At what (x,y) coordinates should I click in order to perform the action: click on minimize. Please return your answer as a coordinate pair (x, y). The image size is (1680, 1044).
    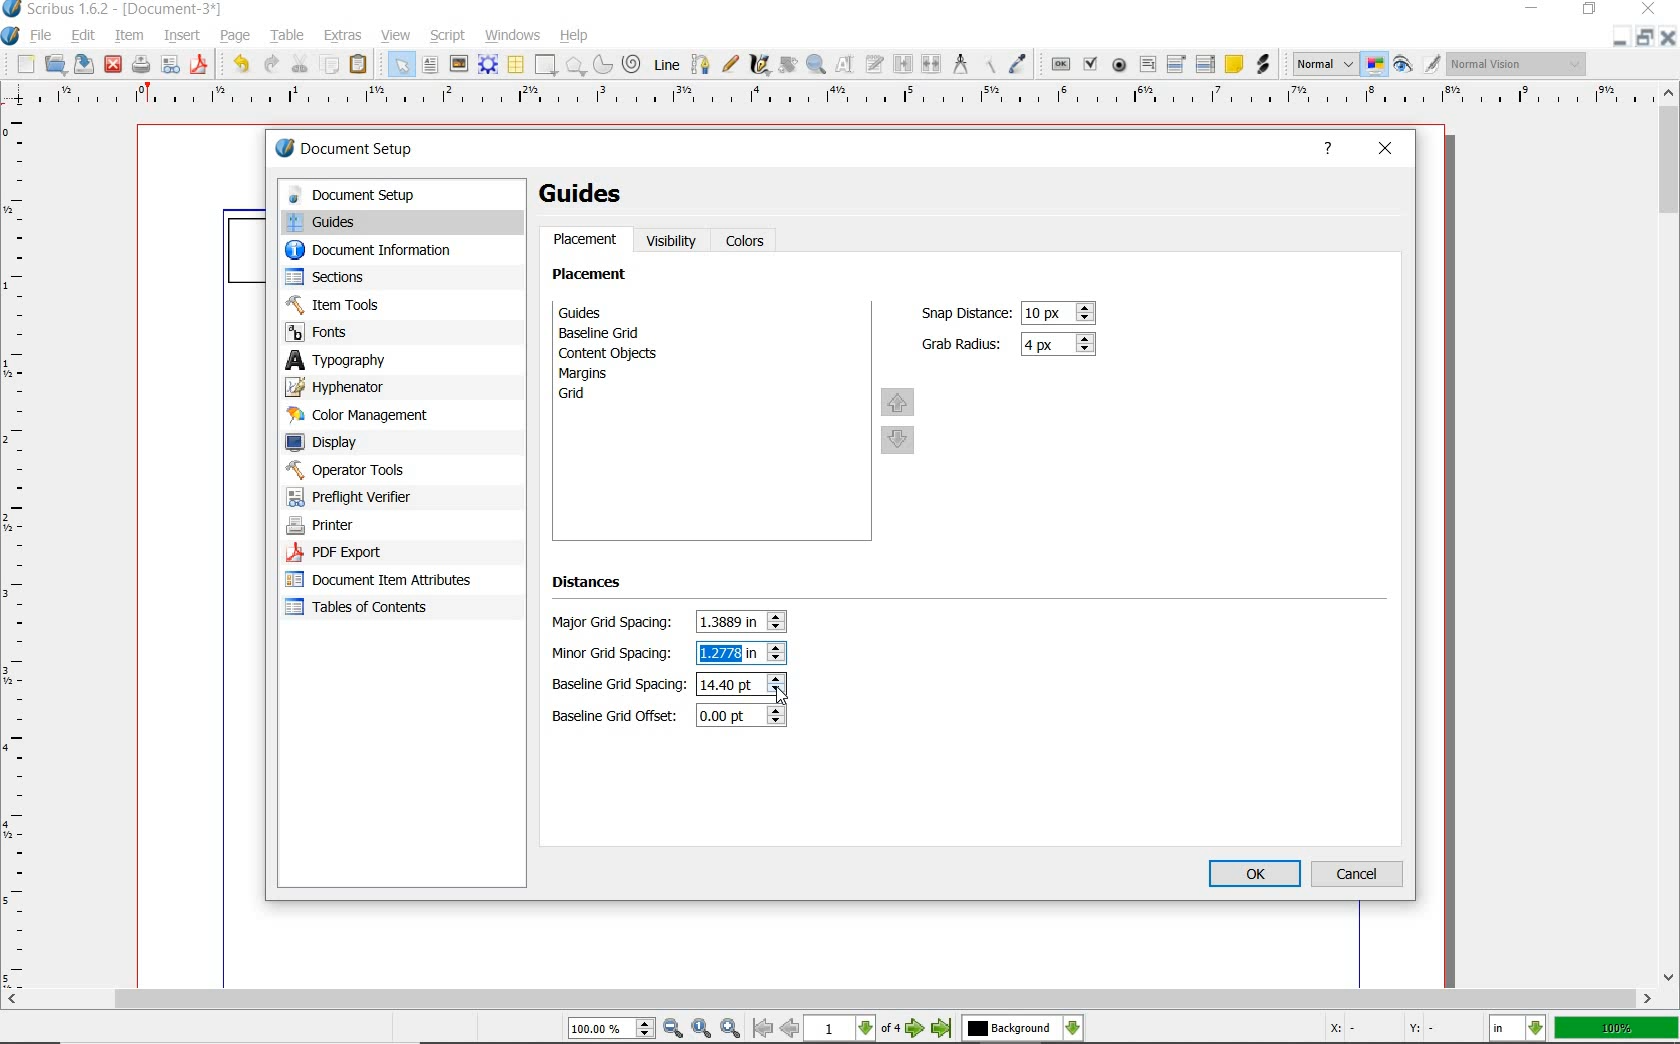
    Looking at the image, I should click on (1534, 9).